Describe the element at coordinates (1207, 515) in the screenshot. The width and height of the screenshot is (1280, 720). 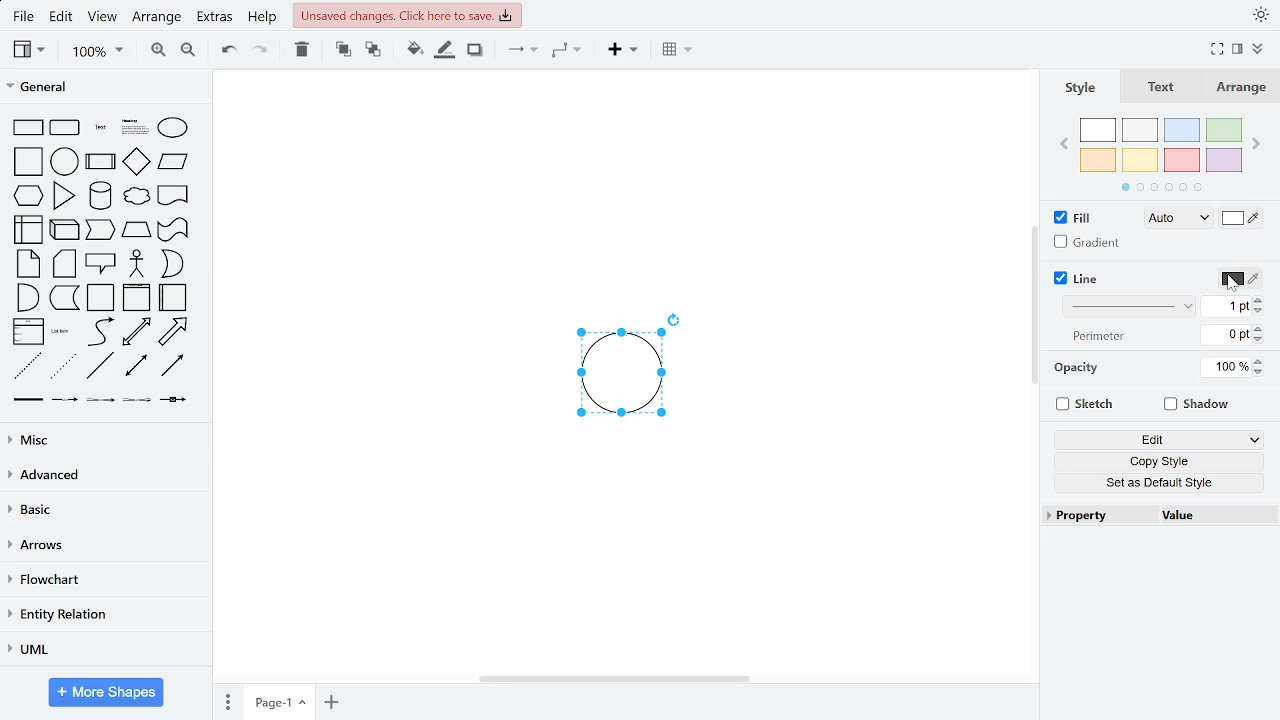
I see `value` at that location.